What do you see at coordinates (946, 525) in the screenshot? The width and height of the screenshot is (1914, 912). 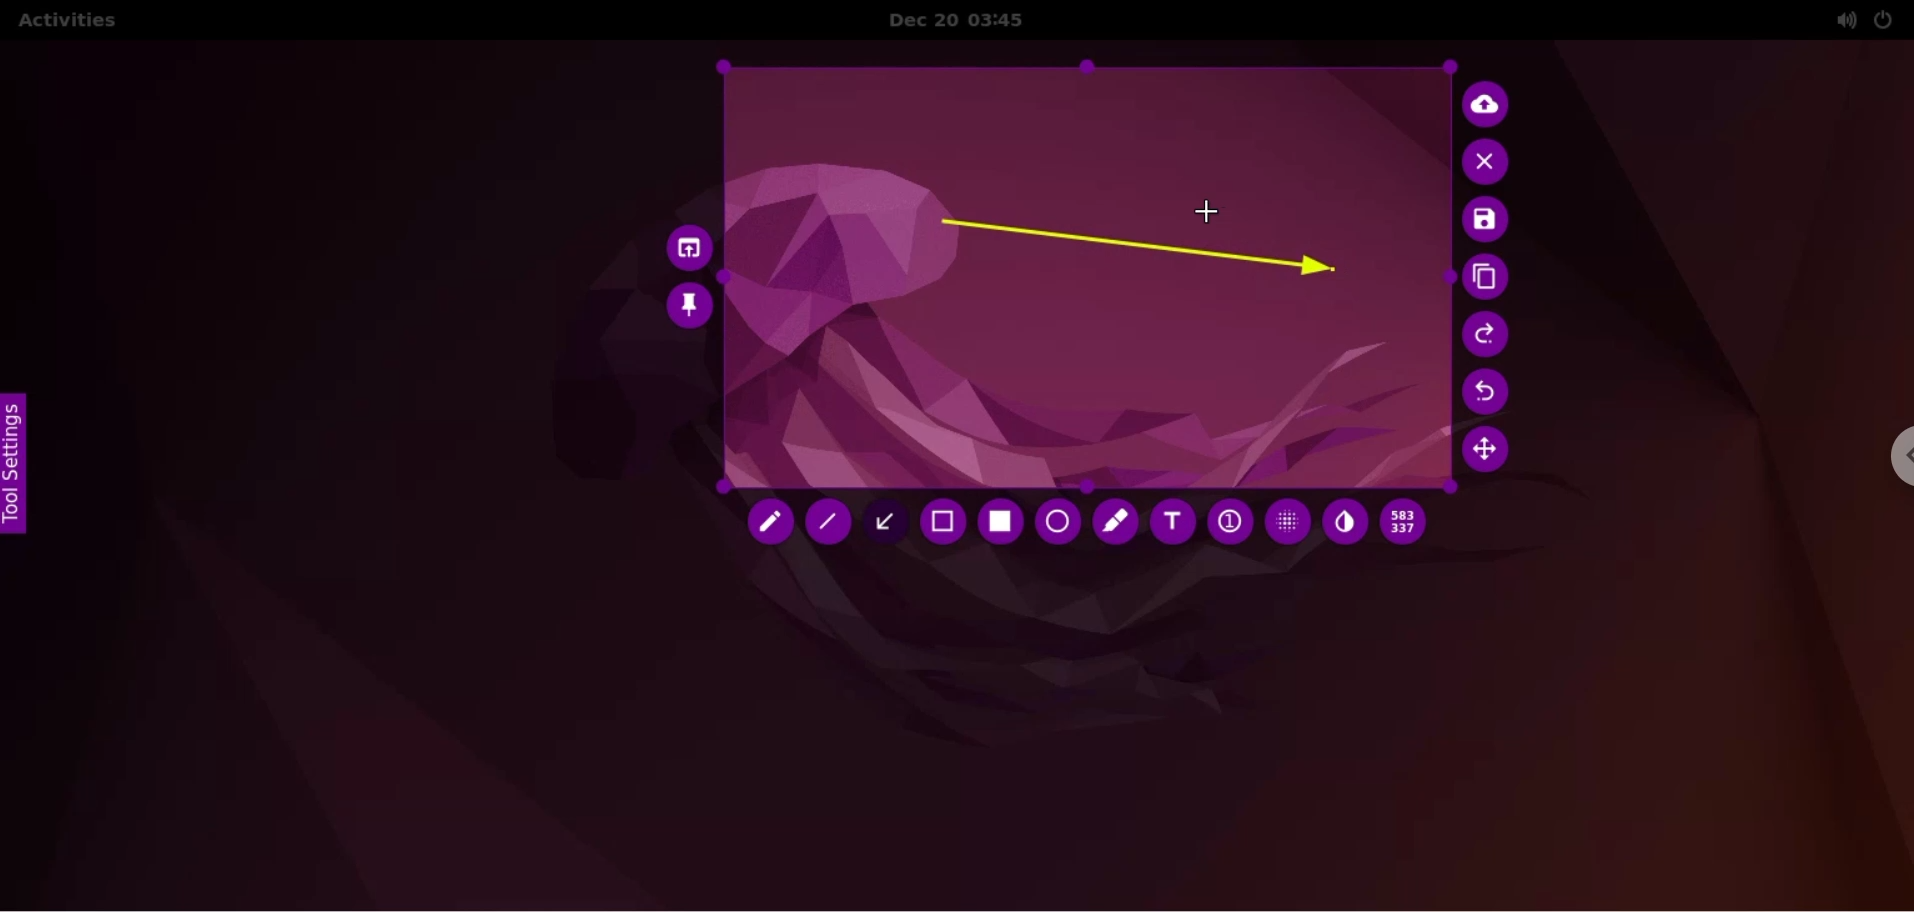 I see `selection tool` at bounding box center [946, 525].